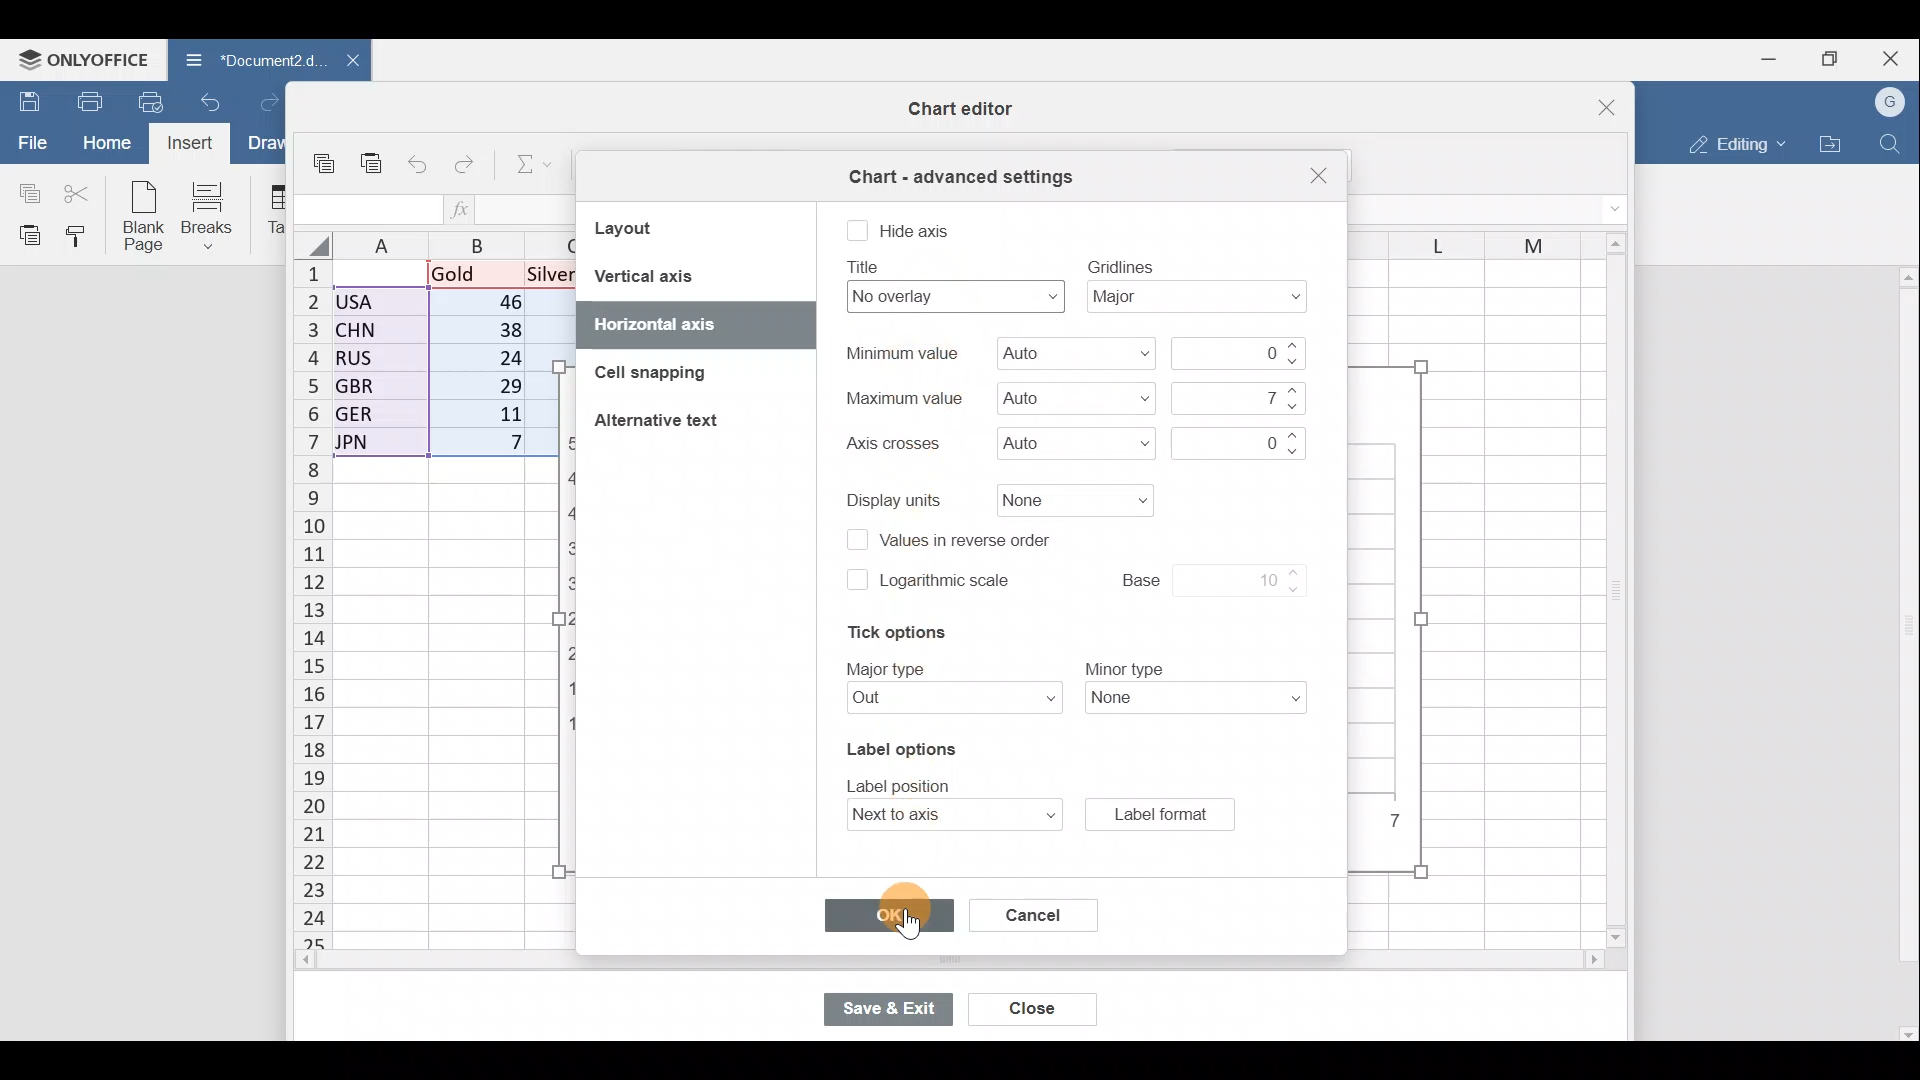 This screenshot has width=1920, height=1080. Describe the element at coordinates (640, 374) in the screenshot. I see `Cell snapping` at that location.